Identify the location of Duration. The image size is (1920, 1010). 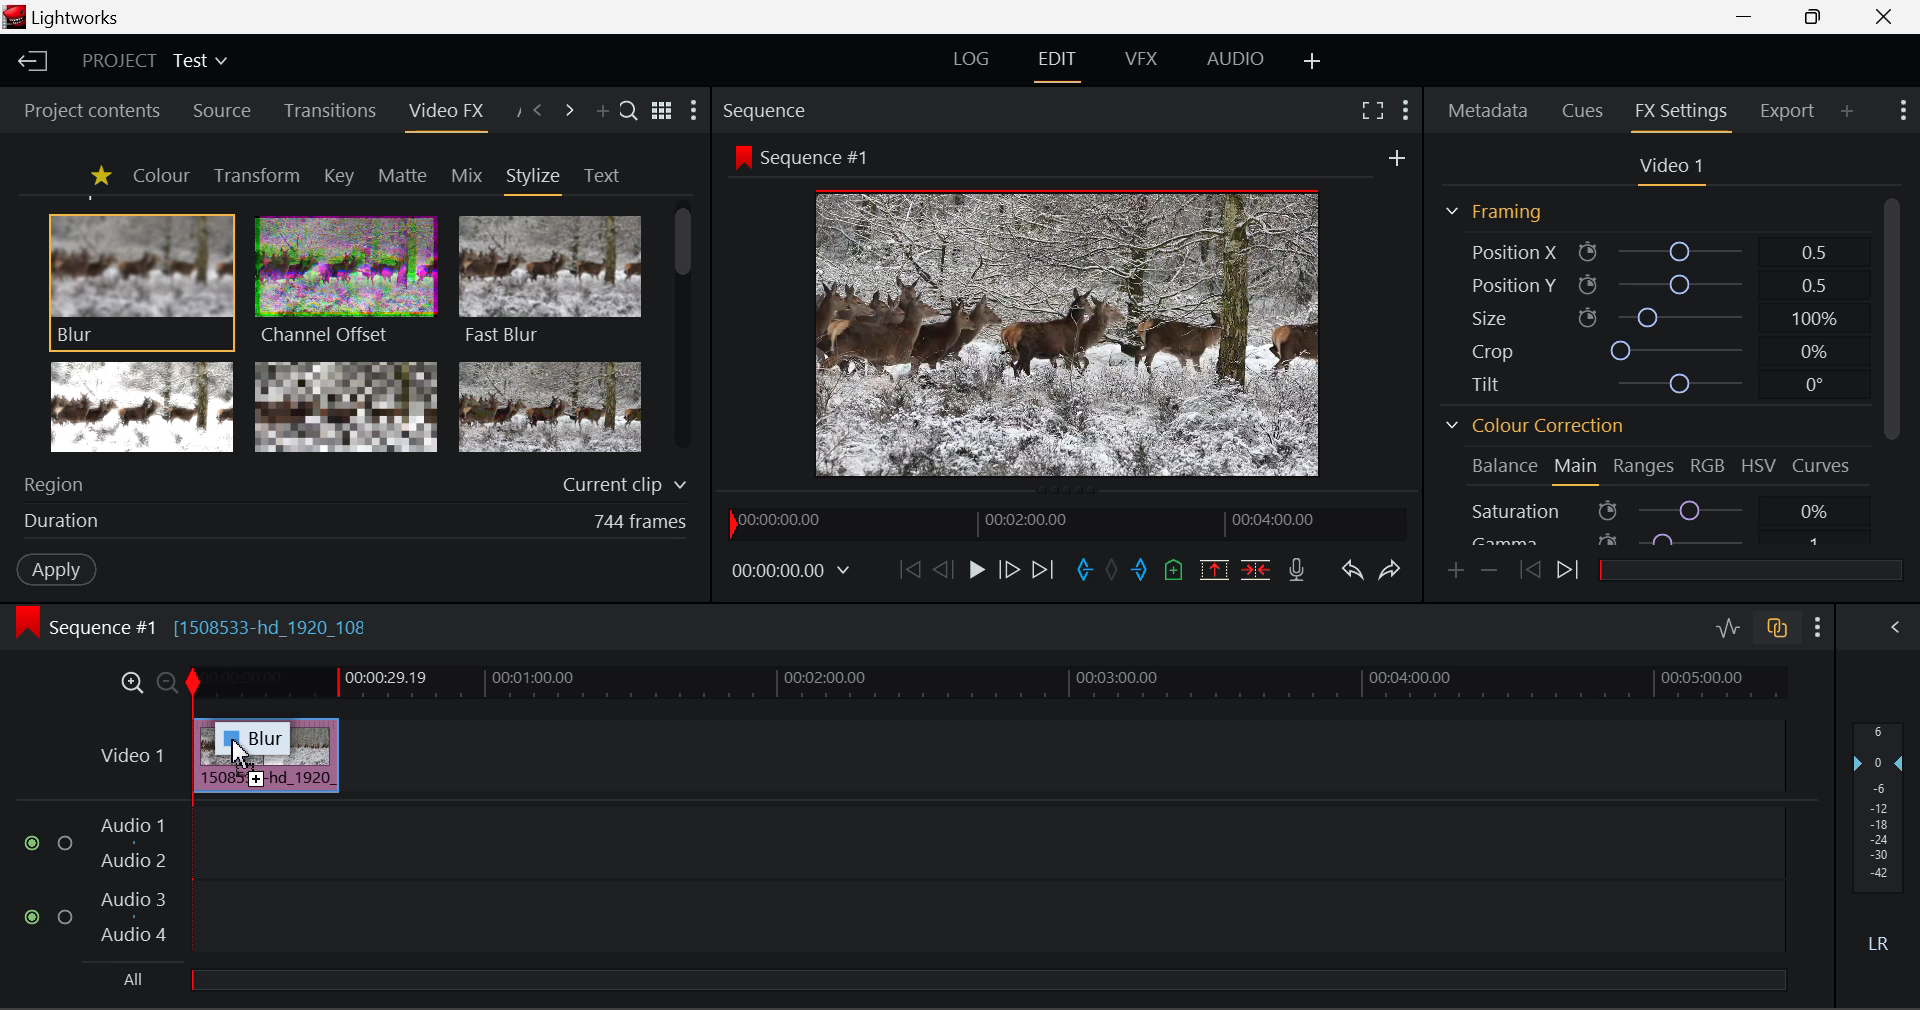
(350, 524).